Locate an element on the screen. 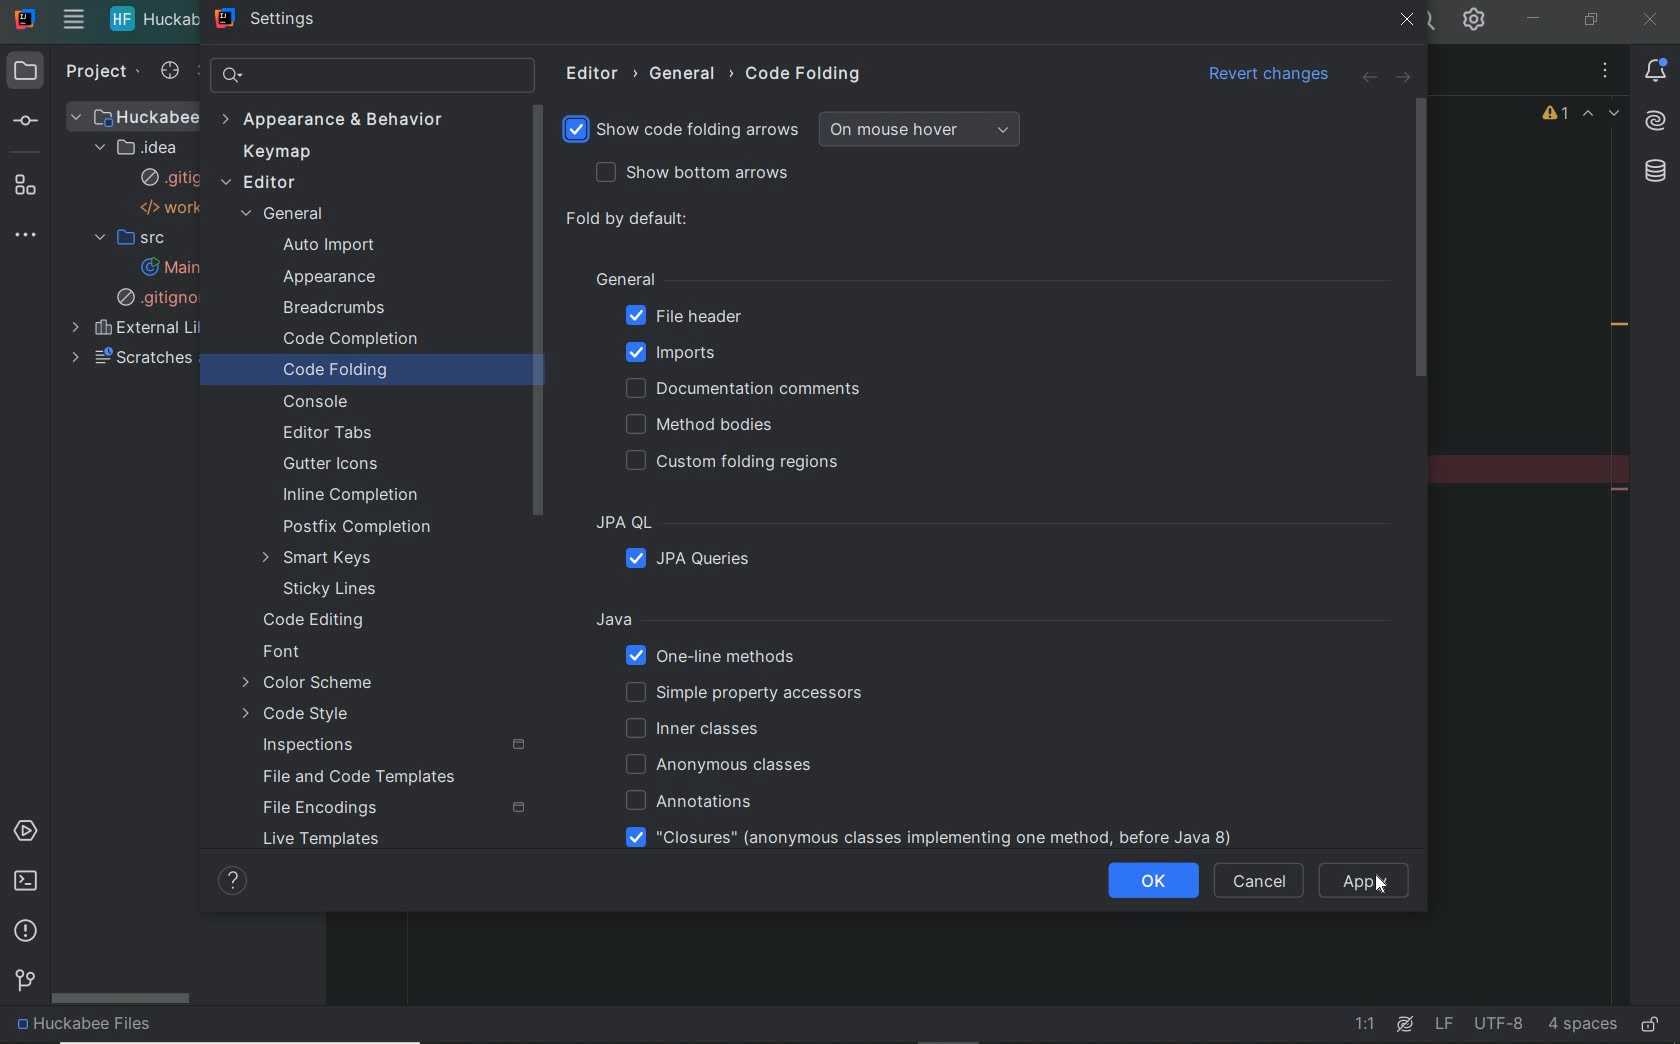 The image size is (1680, 1044). project file name is located at coordinates (154, 21).